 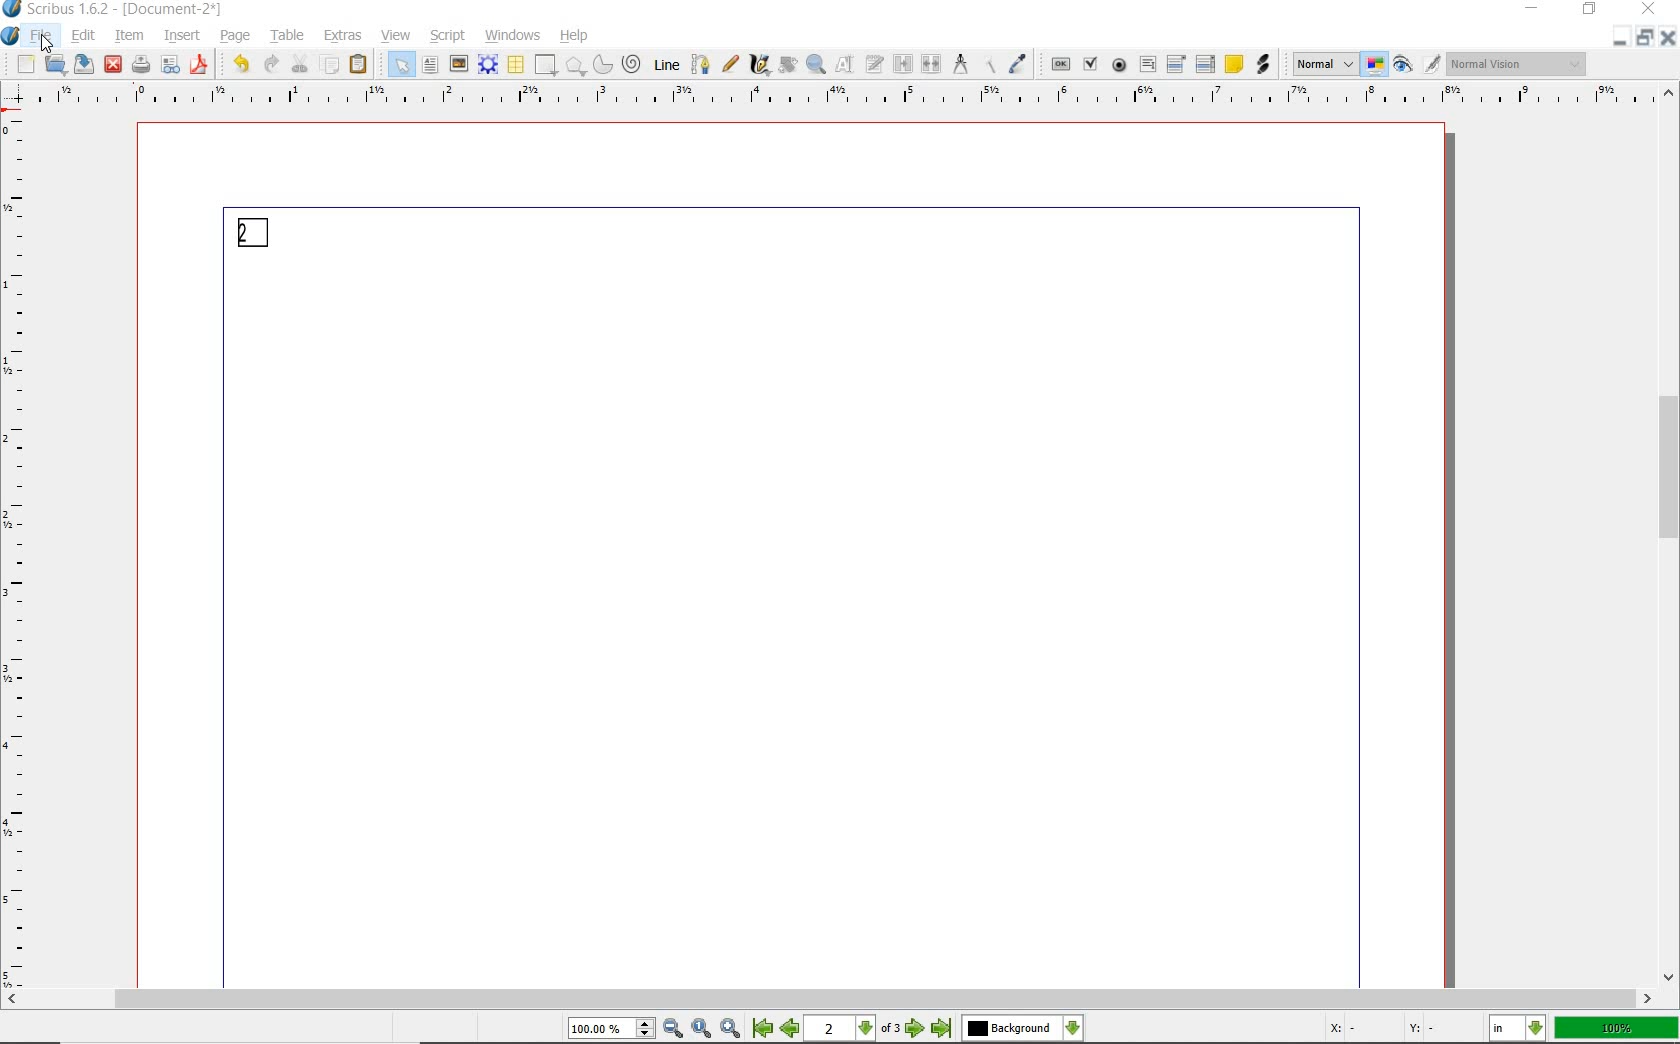 What do you see at coordinates (1646, 40) in the screenshot?
I see `Minimize` at bounding box center [1646, 40].